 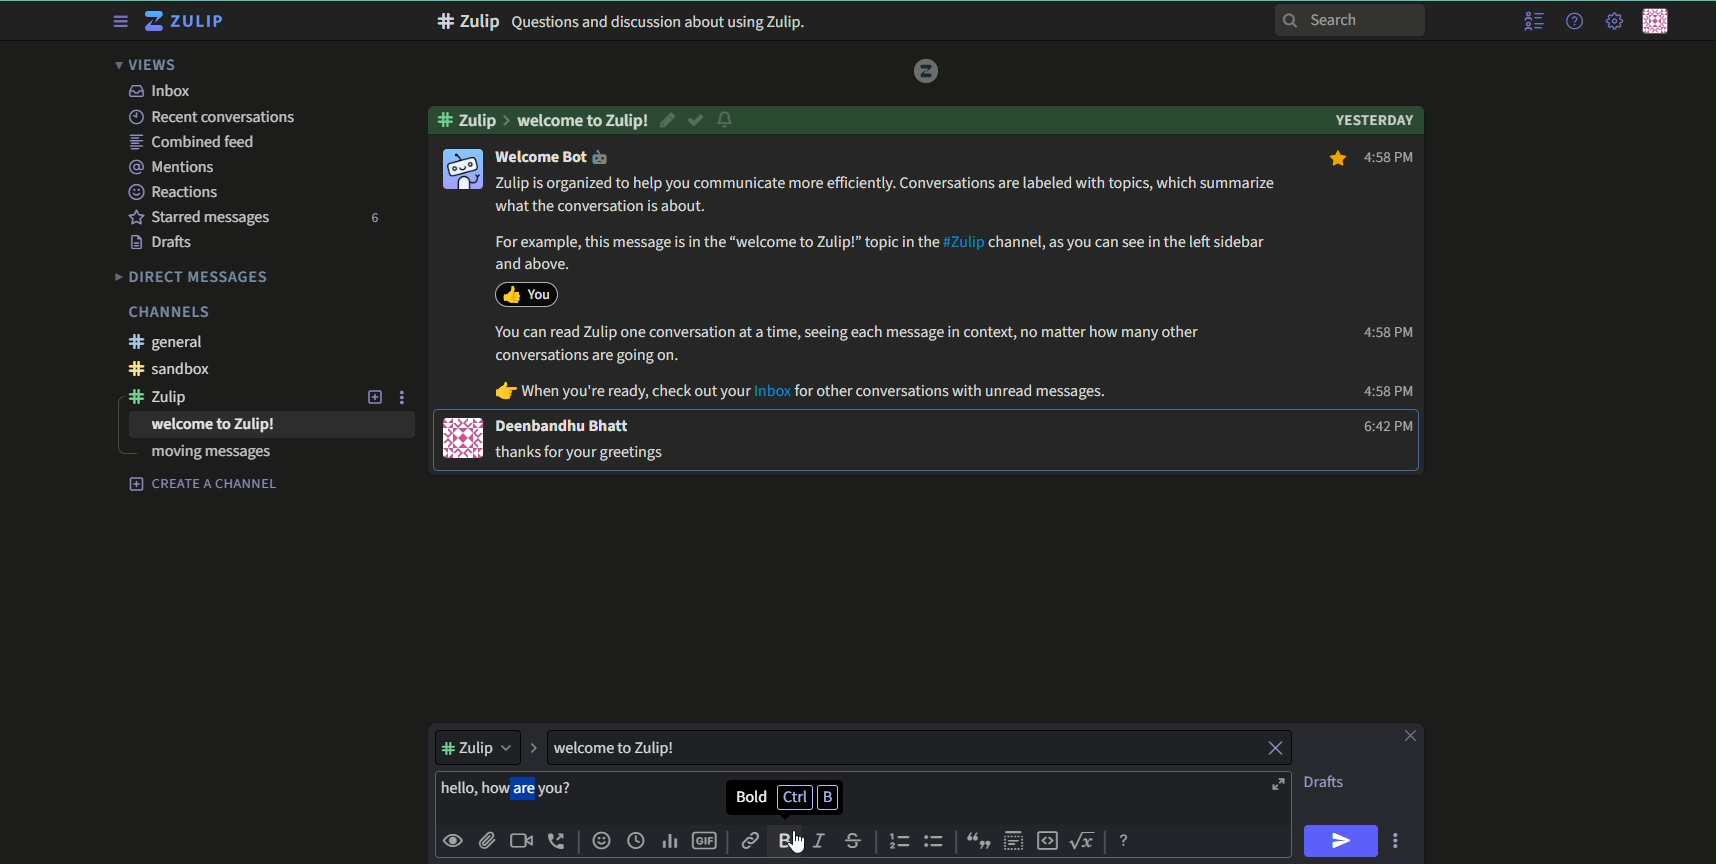 What do you see at coordinates (975, 841) in the screenshot?
I see `quote` at bounding box center [975, 841].